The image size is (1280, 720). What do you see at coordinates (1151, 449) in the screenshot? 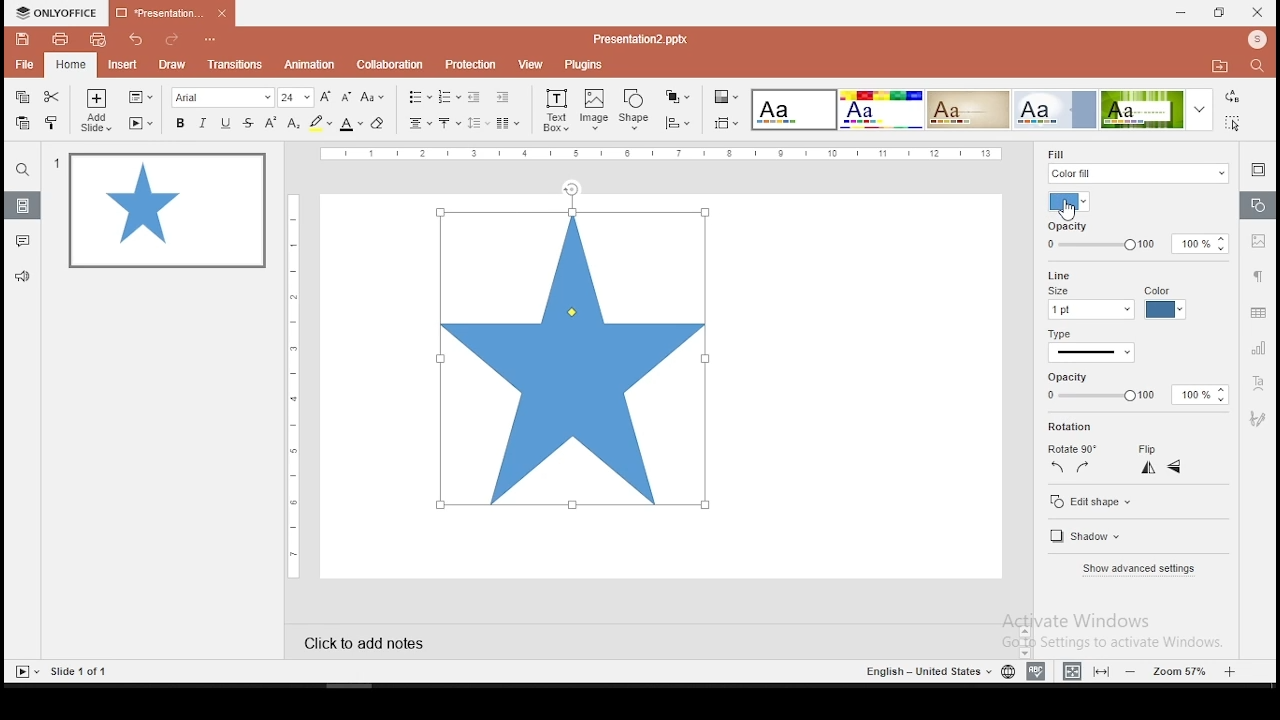
I see `flip` at bounding box center [1151, 449].